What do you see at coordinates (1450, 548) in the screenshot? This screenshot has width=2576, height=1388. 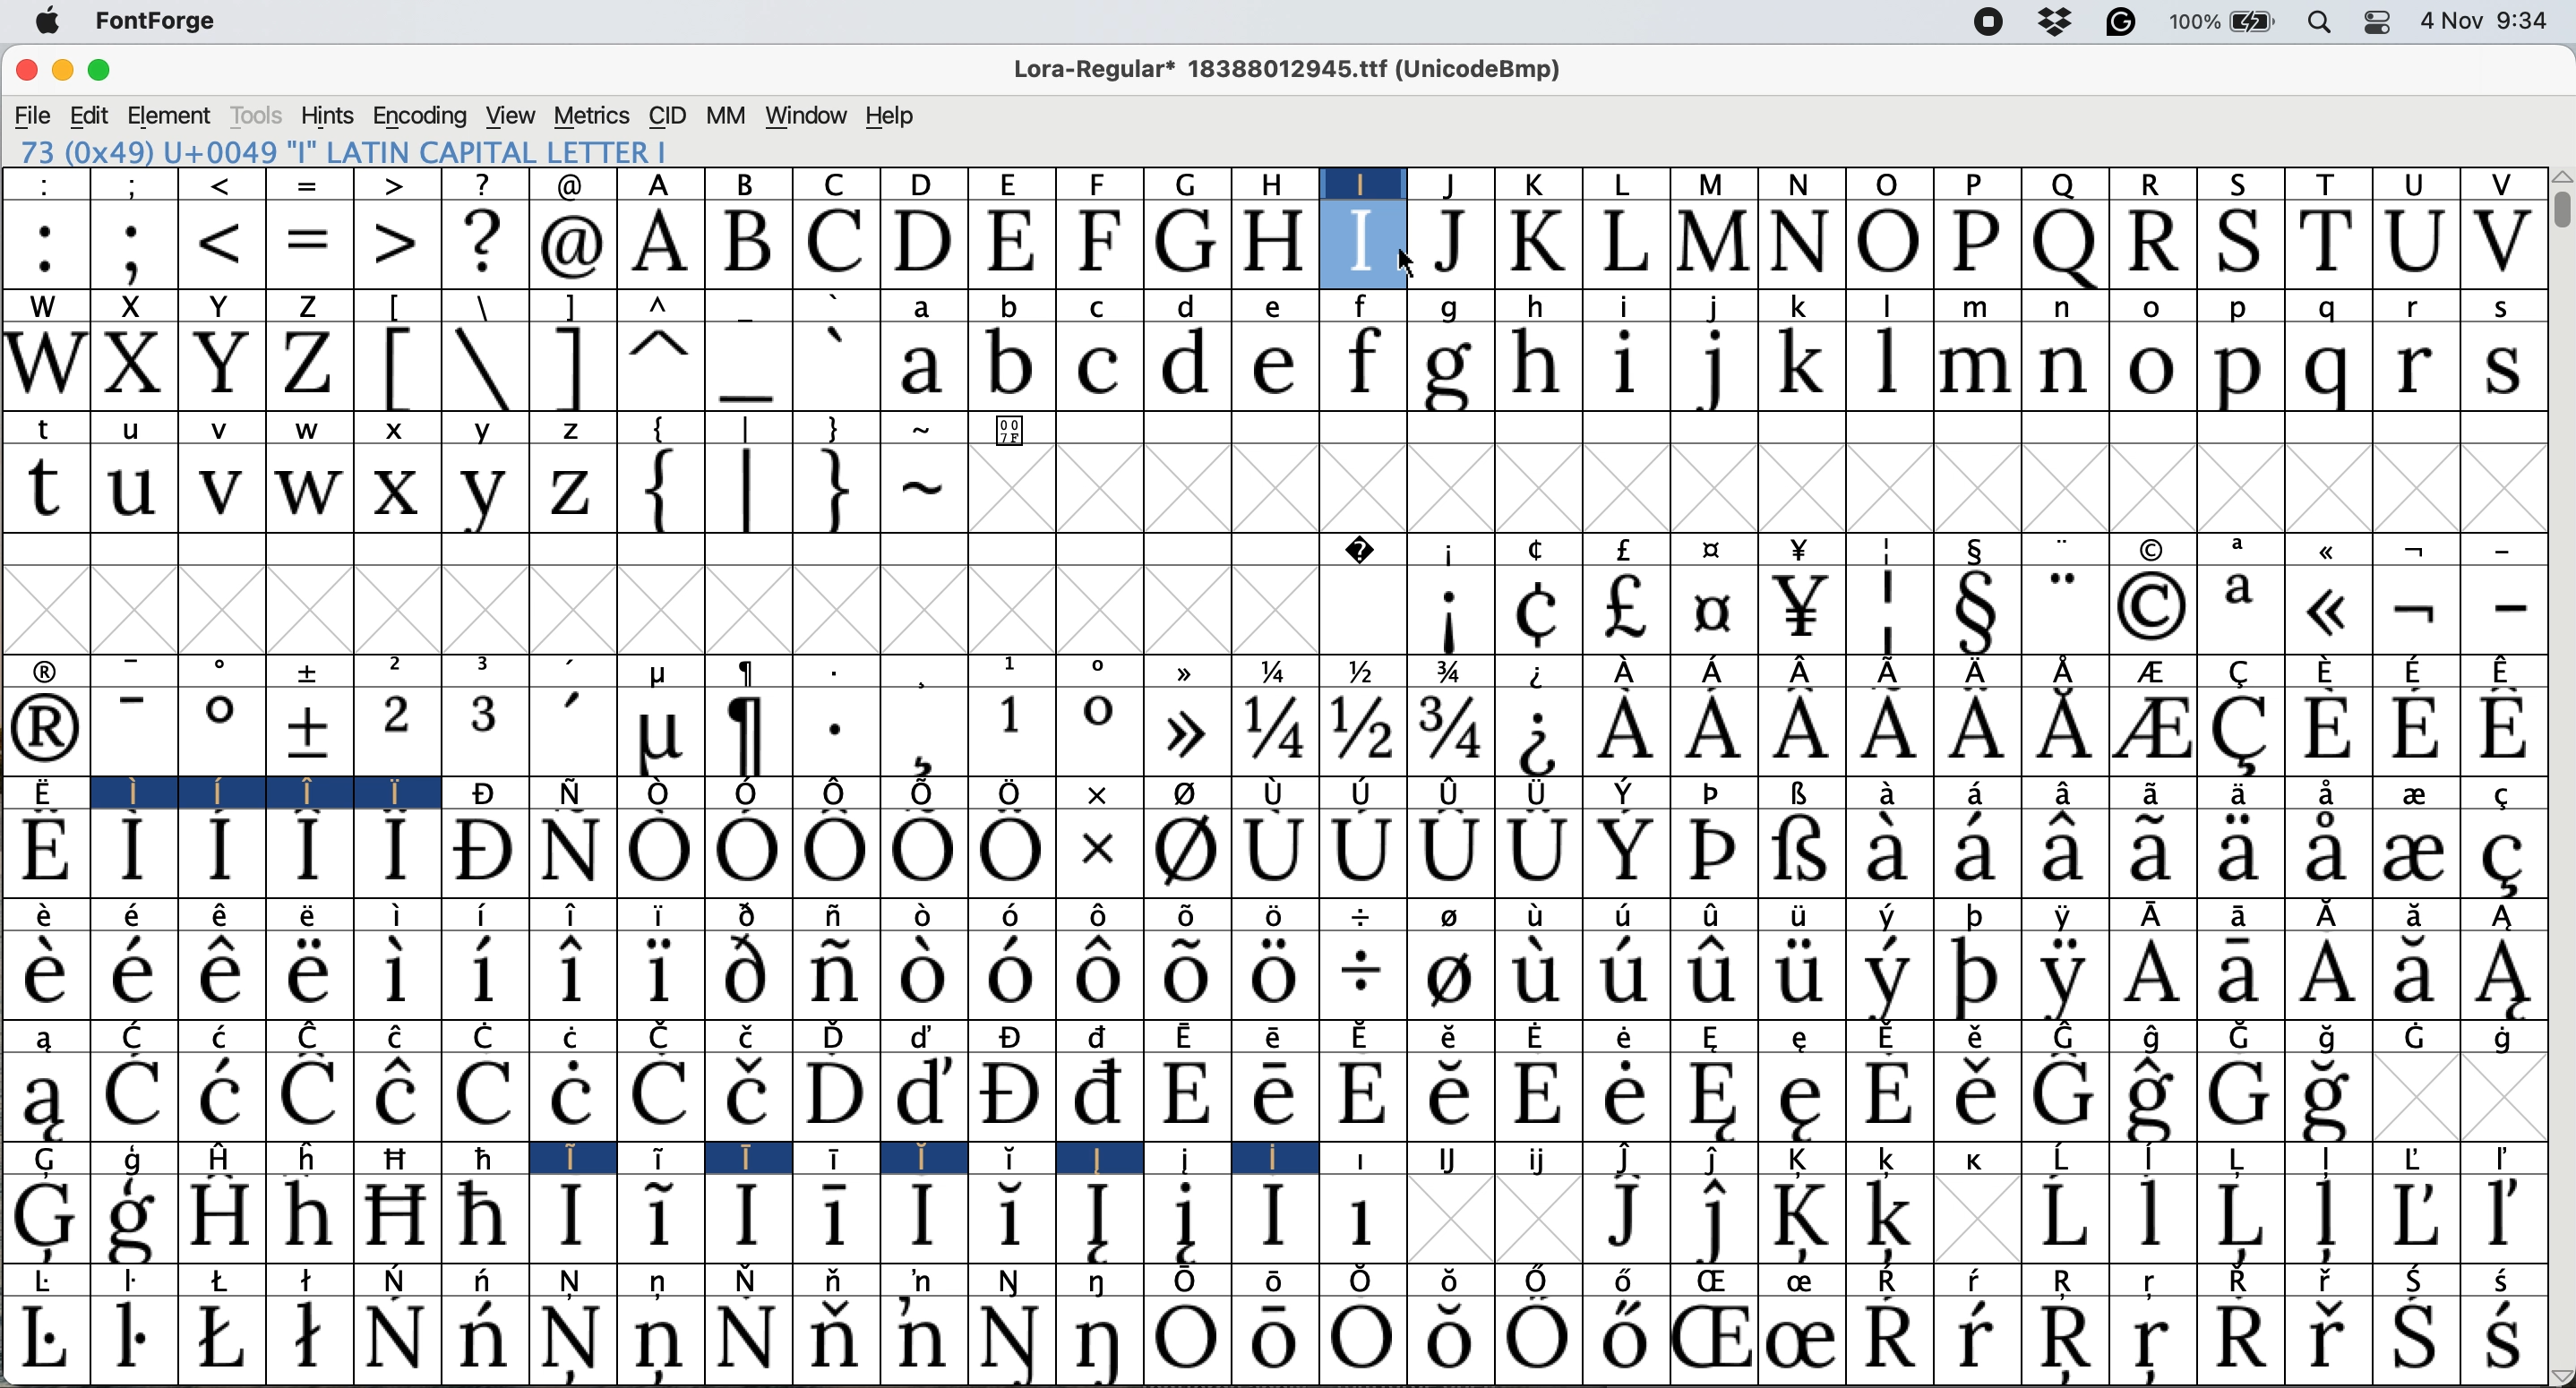 I see `symbol` at bounding box center [1450, 548].